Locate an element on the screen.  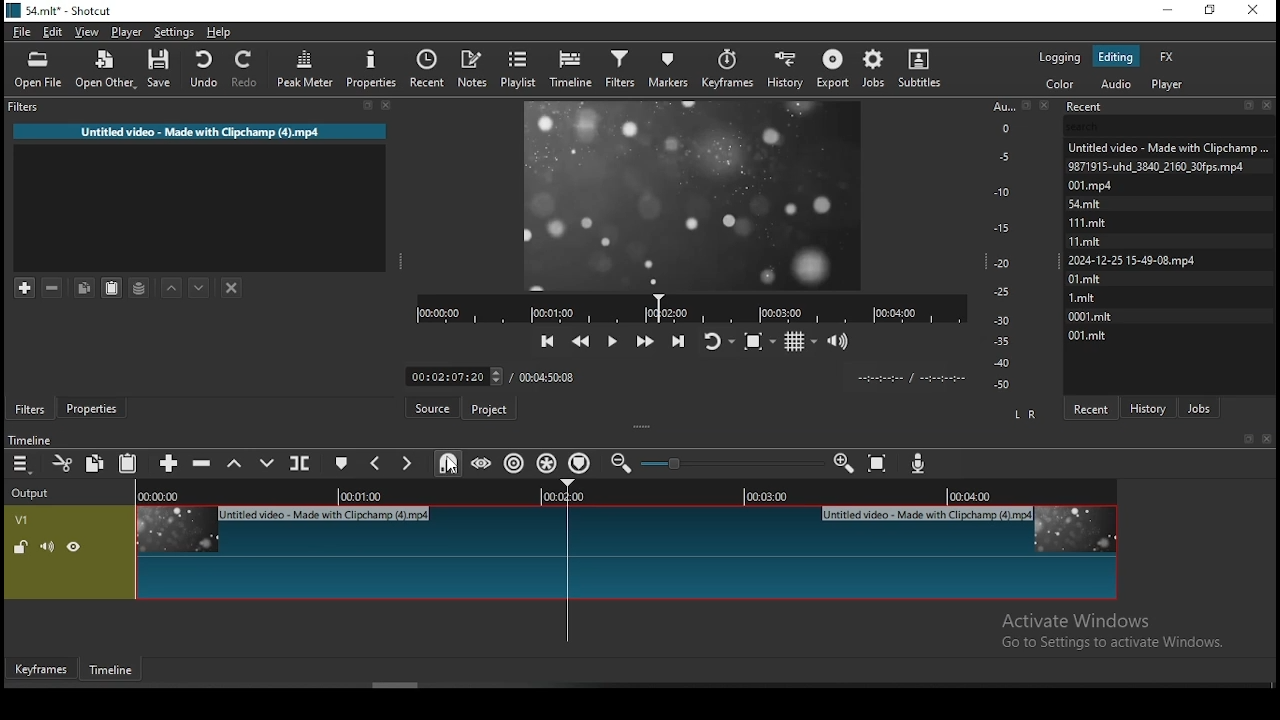
properties is located at coordinates (93, 409).